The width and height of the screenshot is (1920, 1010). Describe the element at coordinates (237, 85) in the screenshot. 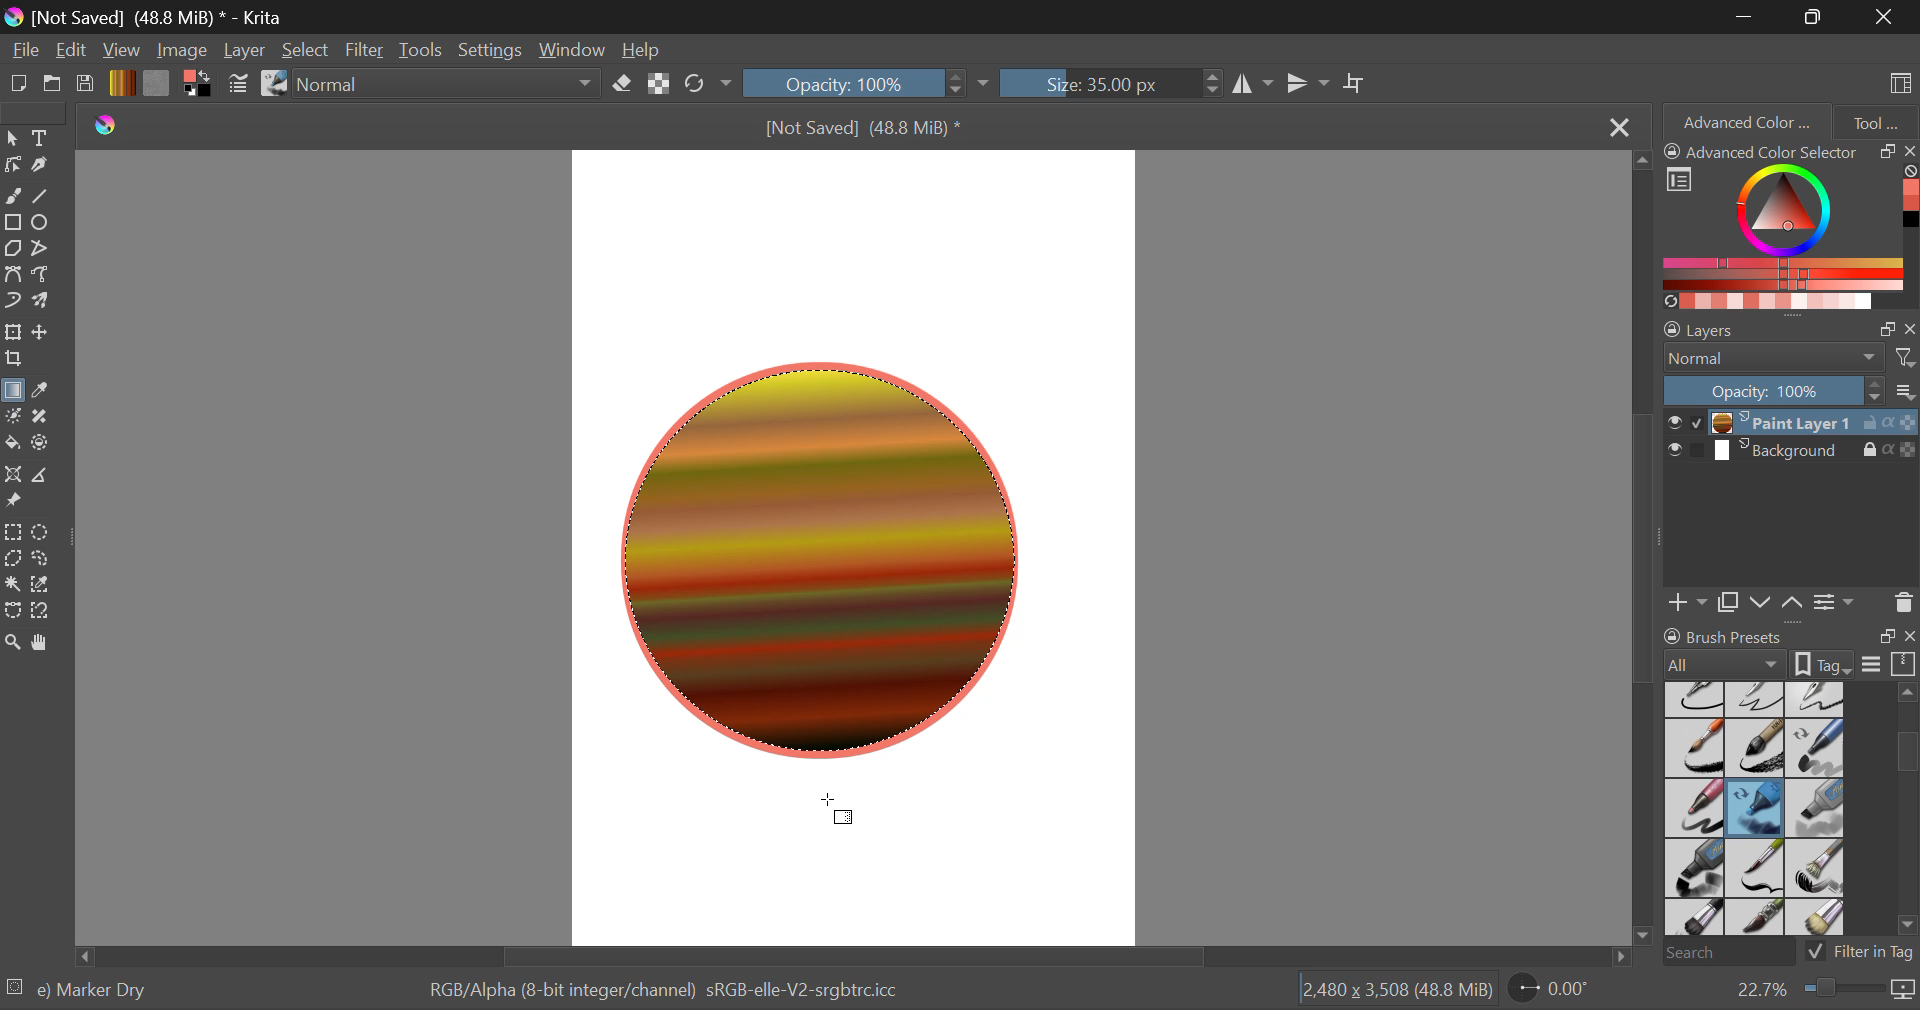

I see `Brush Settings` at that location.